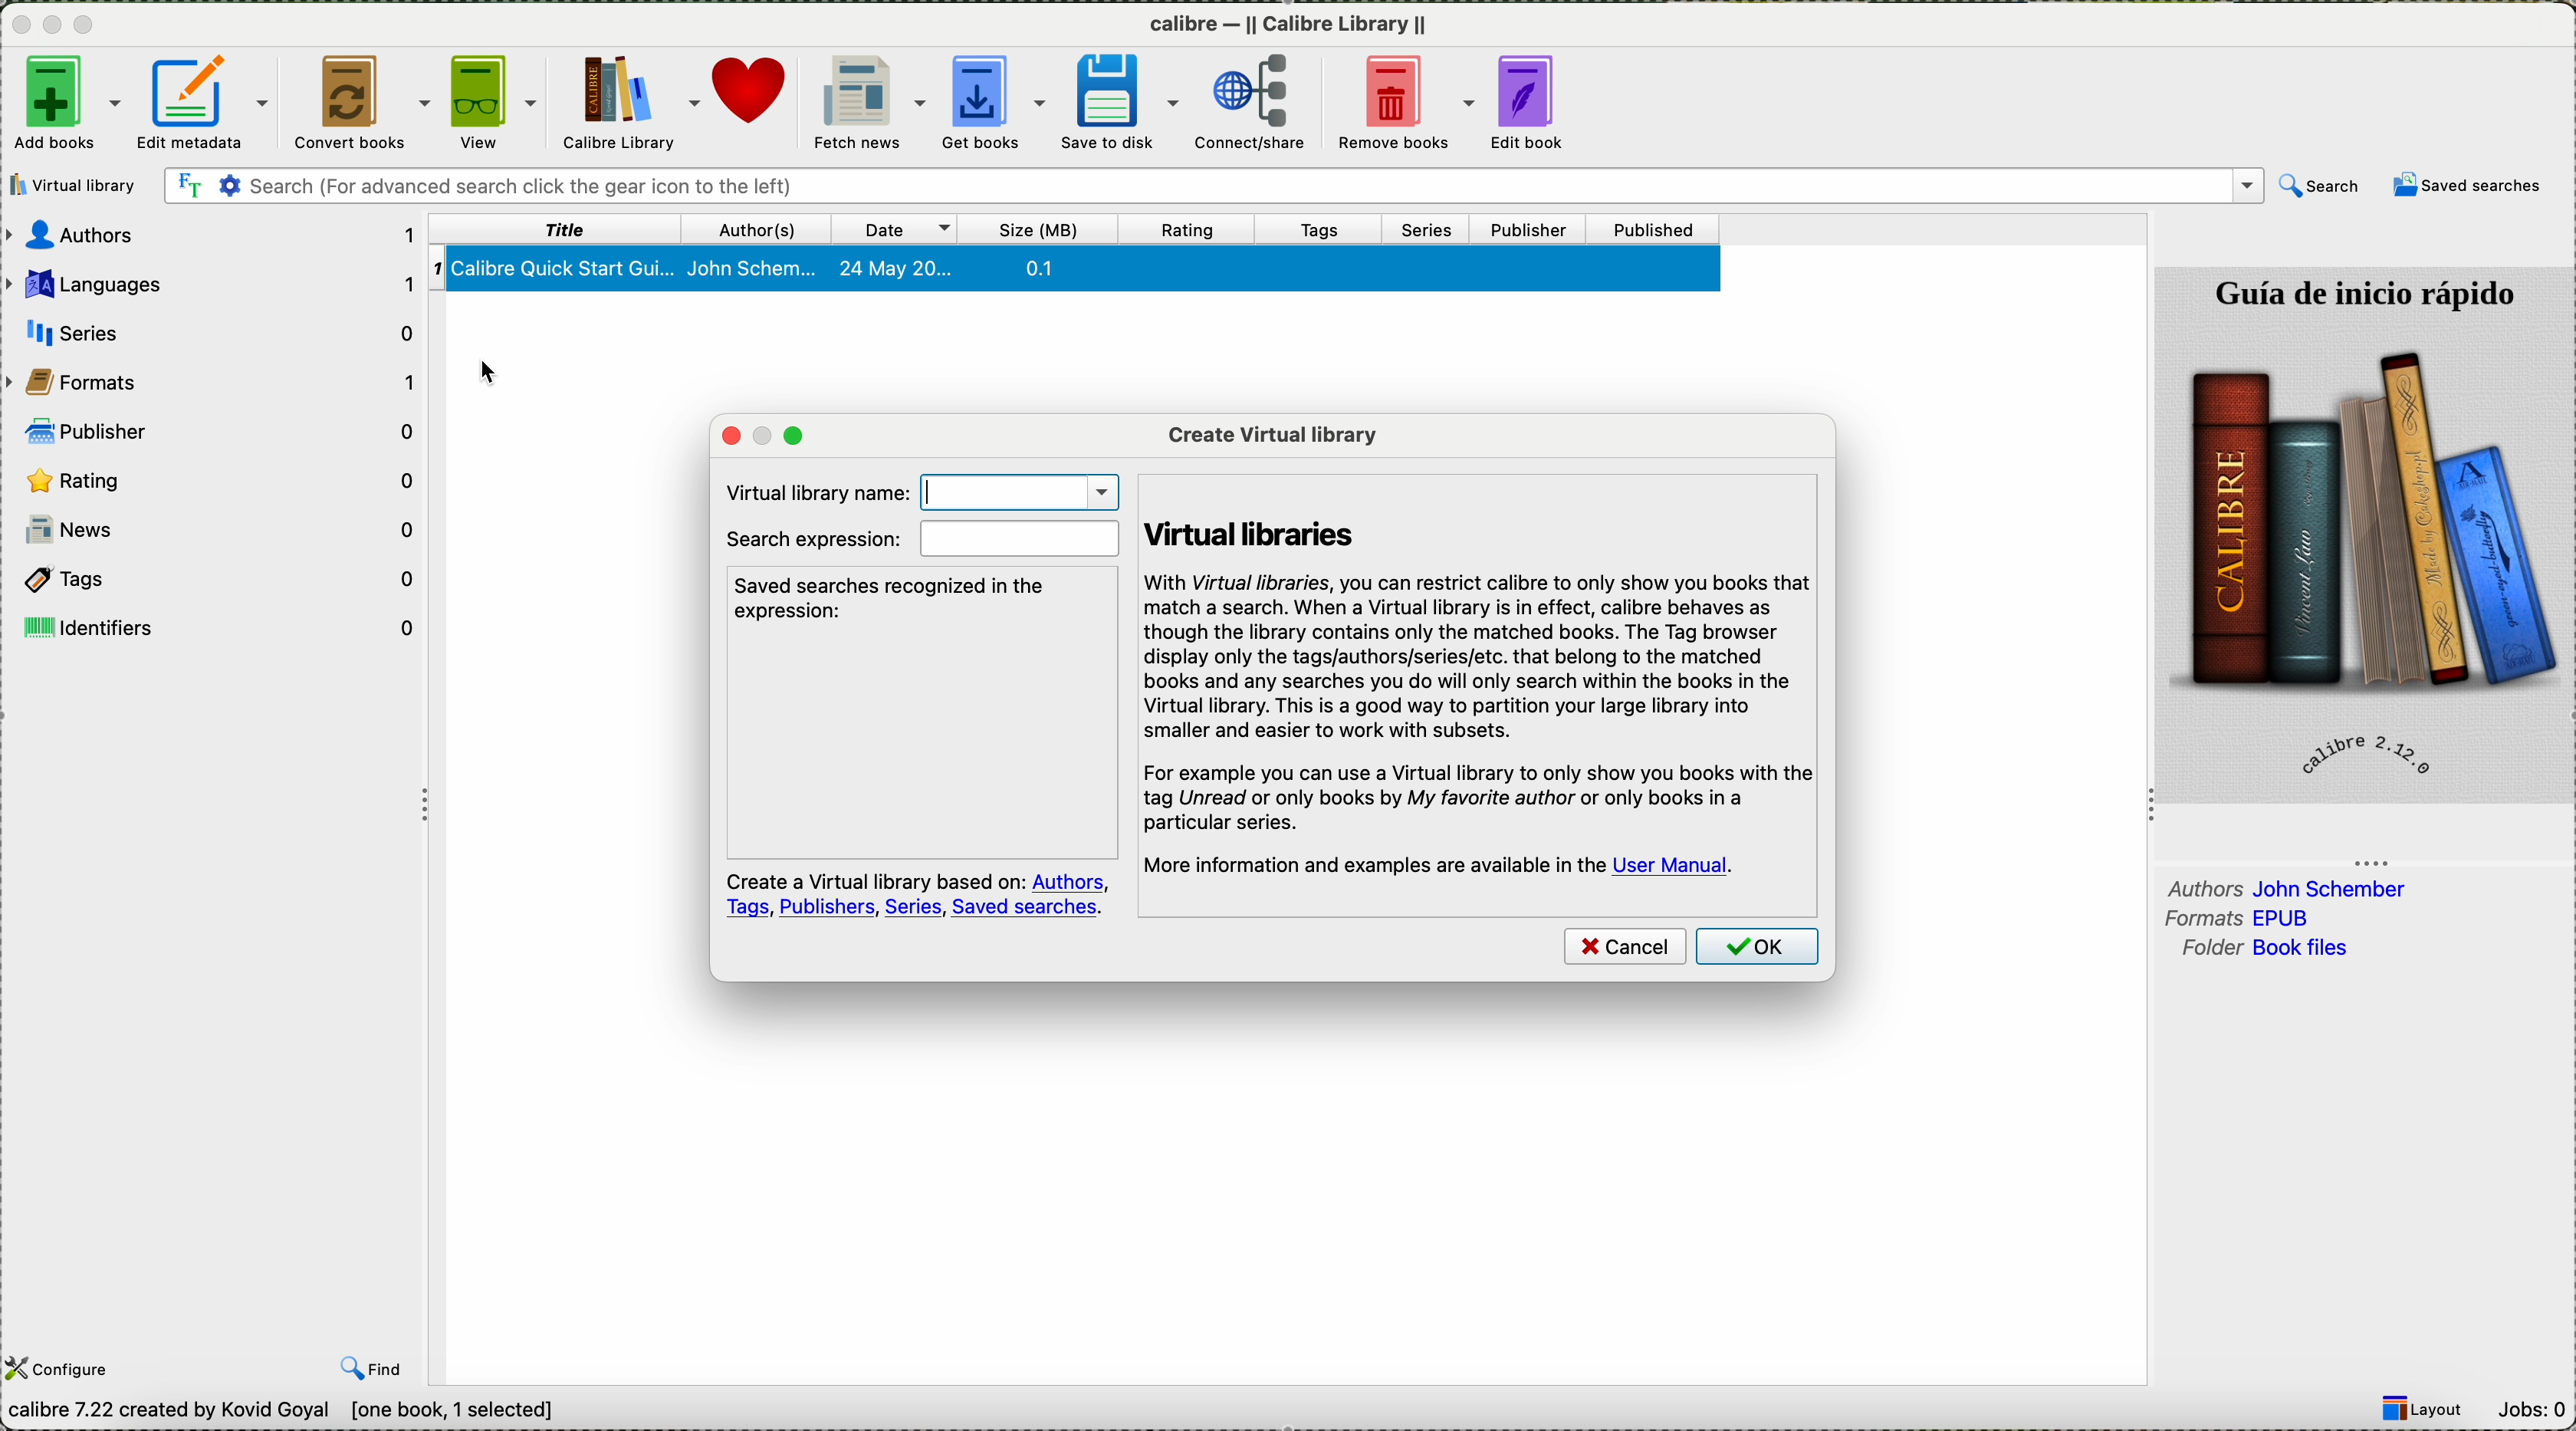 Image resolution: width=2576 pixels, height=1431 pixels. What do you see at coordinates (760, 434) in the screenshot?
I see `maximize` at bounding box center [760, 434].